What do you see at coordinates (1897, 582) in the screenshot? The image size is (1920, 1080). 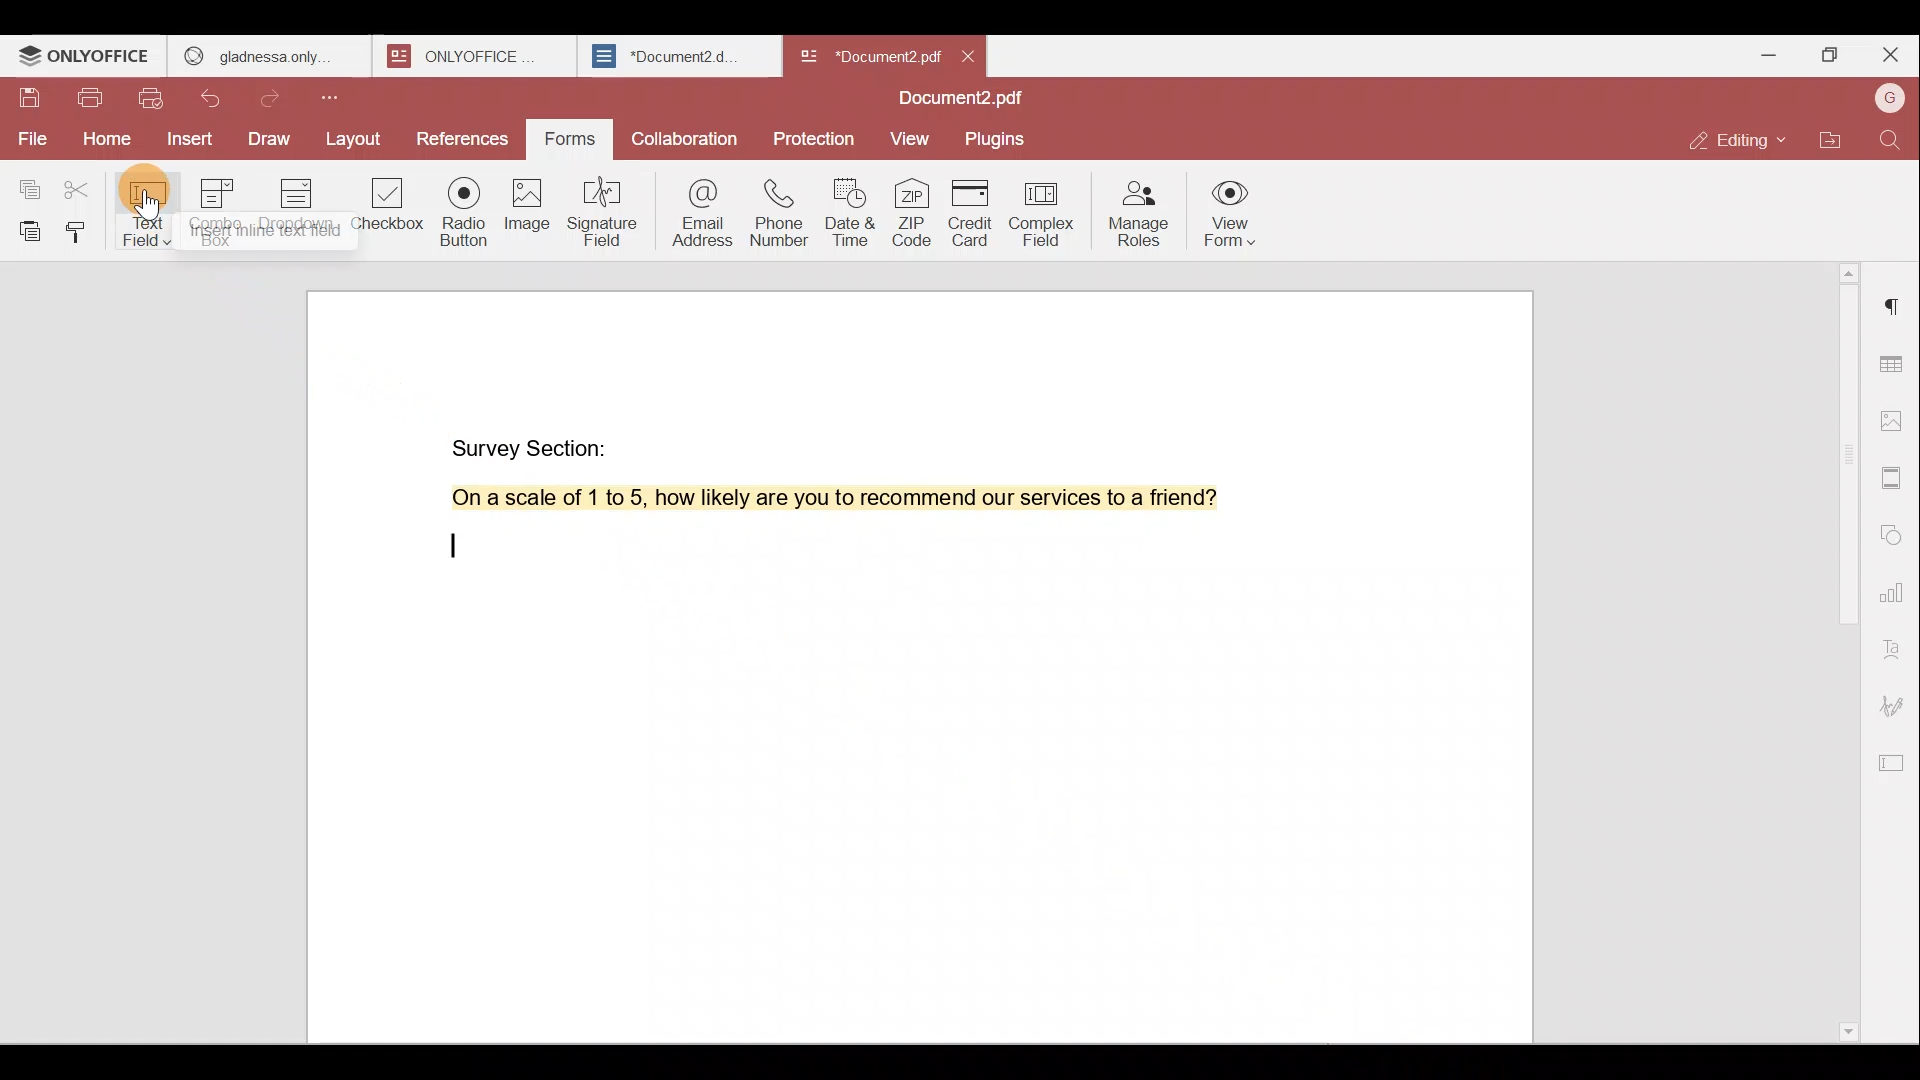 I see `Chart settings` at bounding box center [1897, 582].